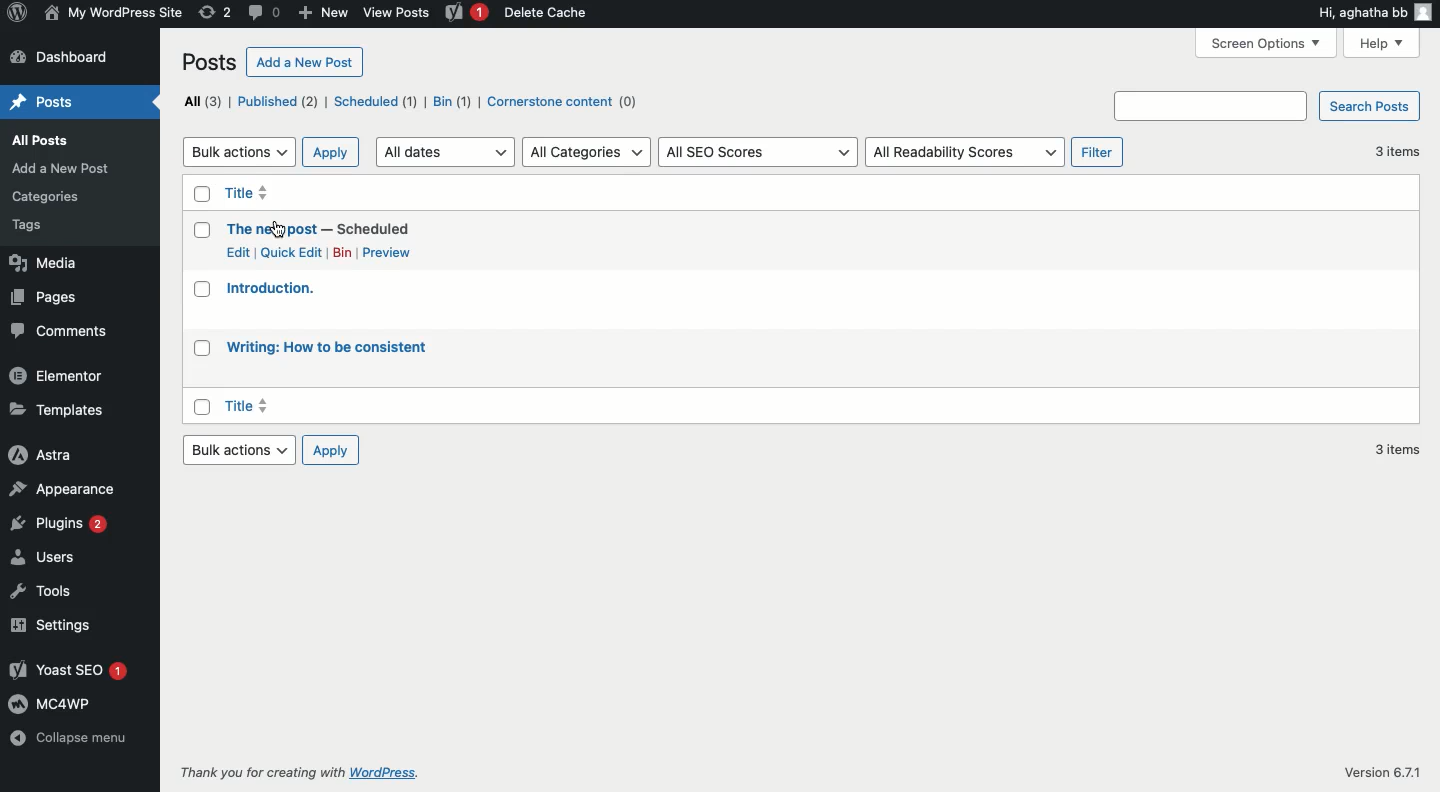  What do you see at coordinates (46, 197) in the screenshot?
I see `Categories` at bounding box center [46, 197].